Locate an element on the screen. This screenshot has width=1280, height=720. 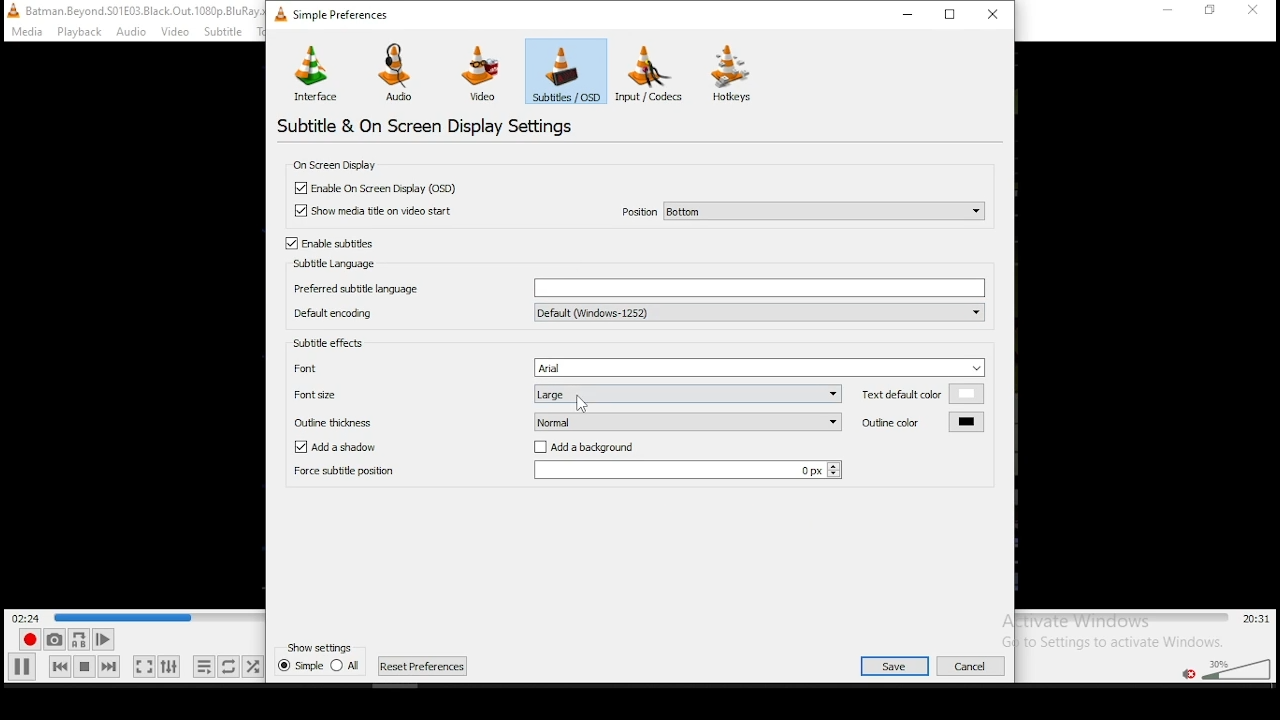
simple is located at coordinates (300, 665).